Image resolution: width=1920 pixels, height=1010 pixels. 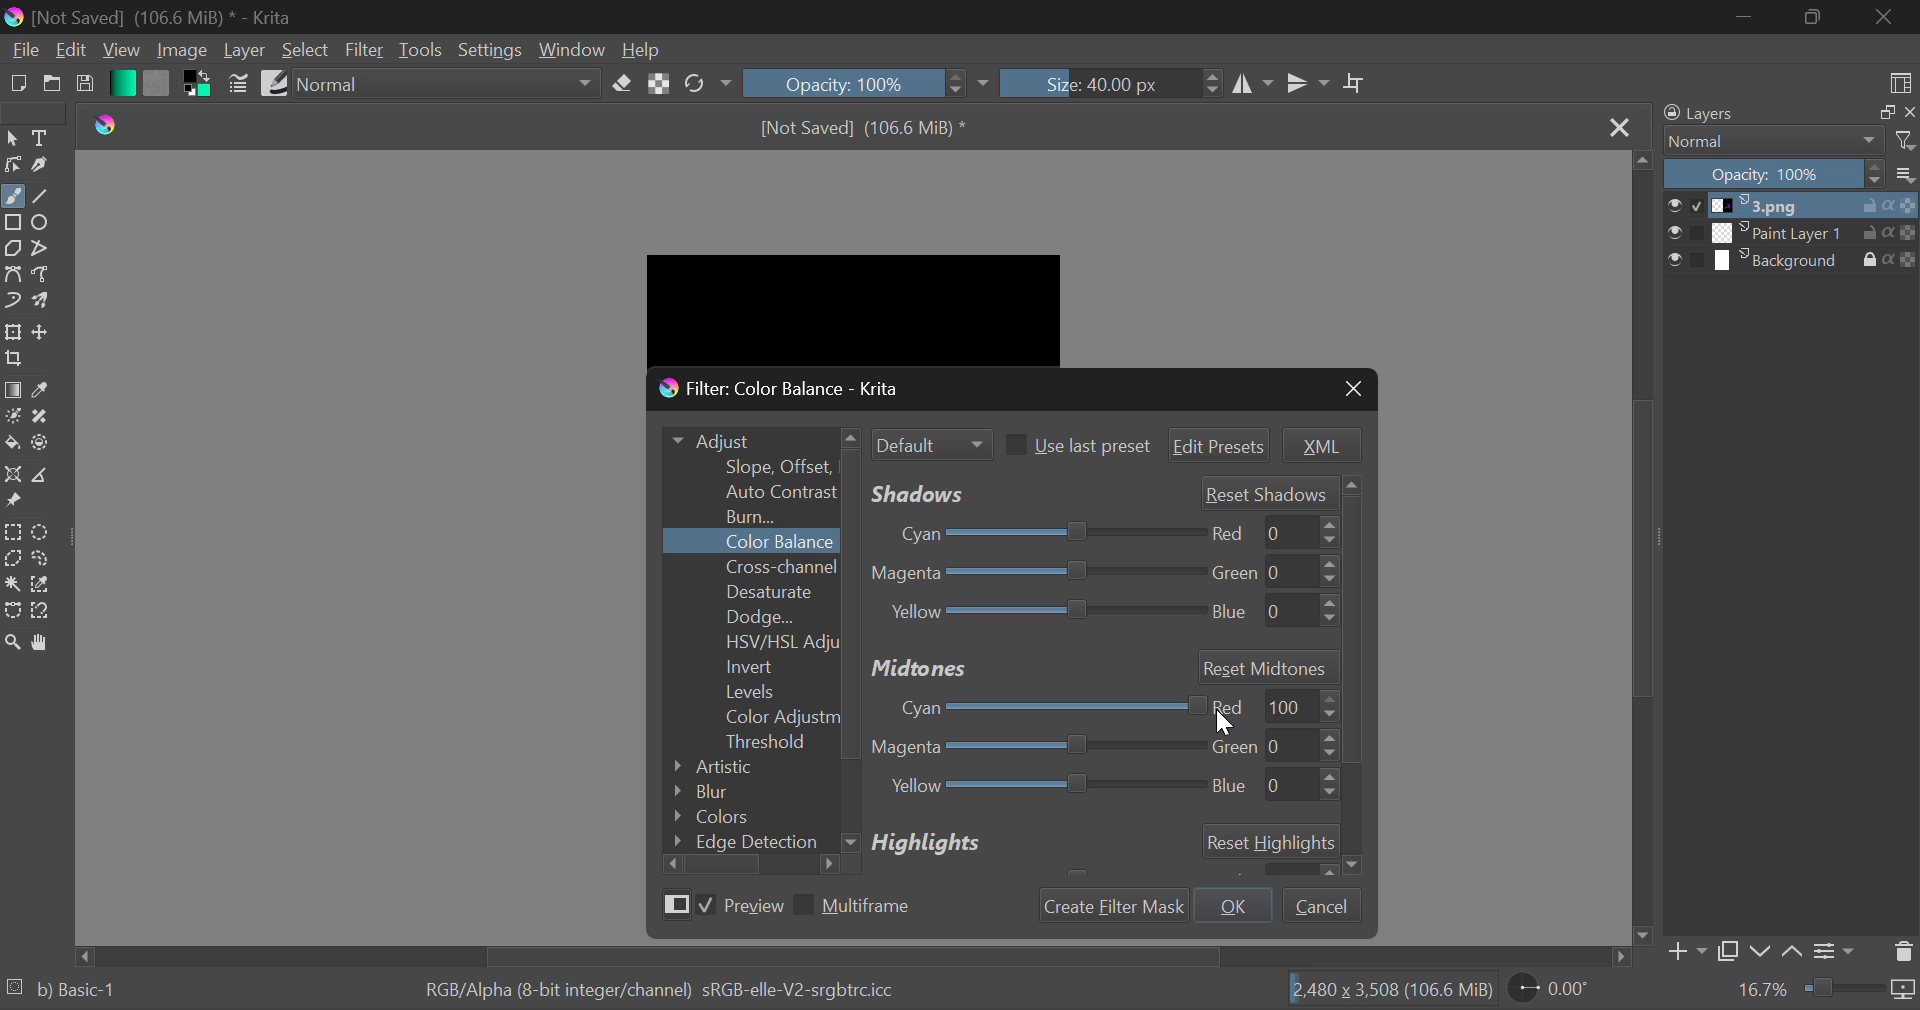 I want to click on Gradient, so click(x=121, y=84).